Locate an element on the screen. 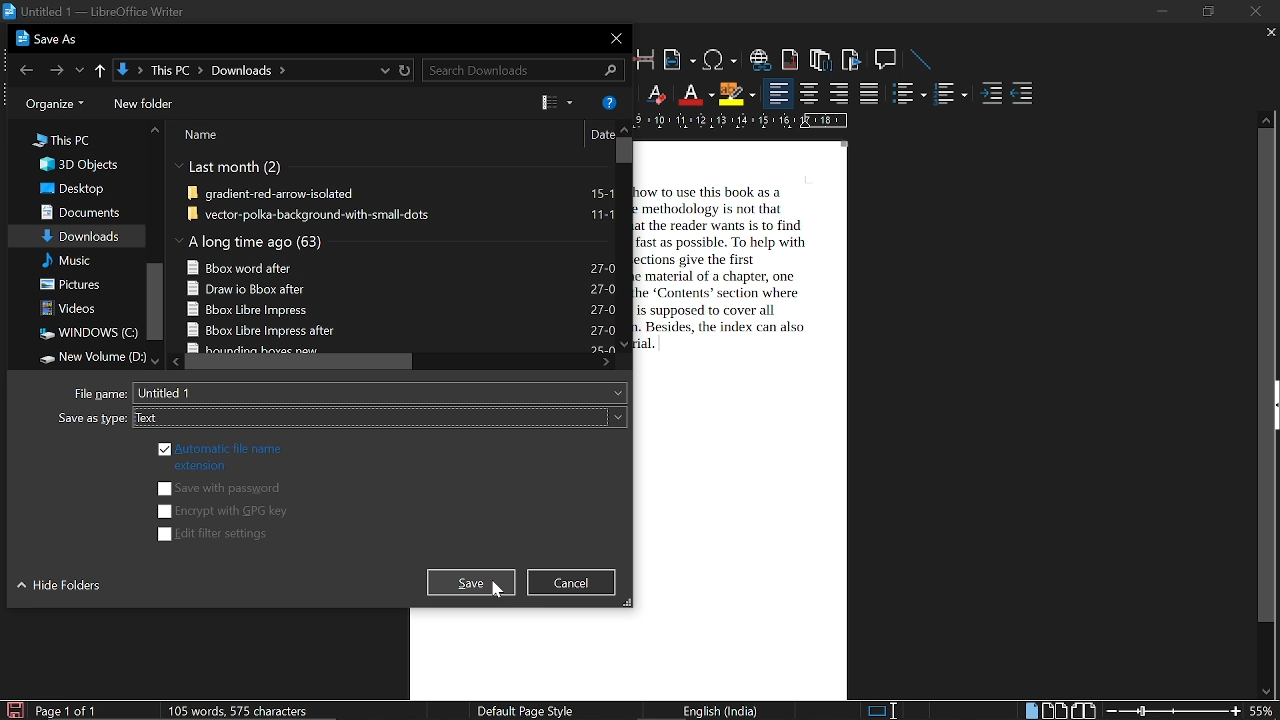 The image size is (1280, 720). previous is located at coordinates (23, 69).